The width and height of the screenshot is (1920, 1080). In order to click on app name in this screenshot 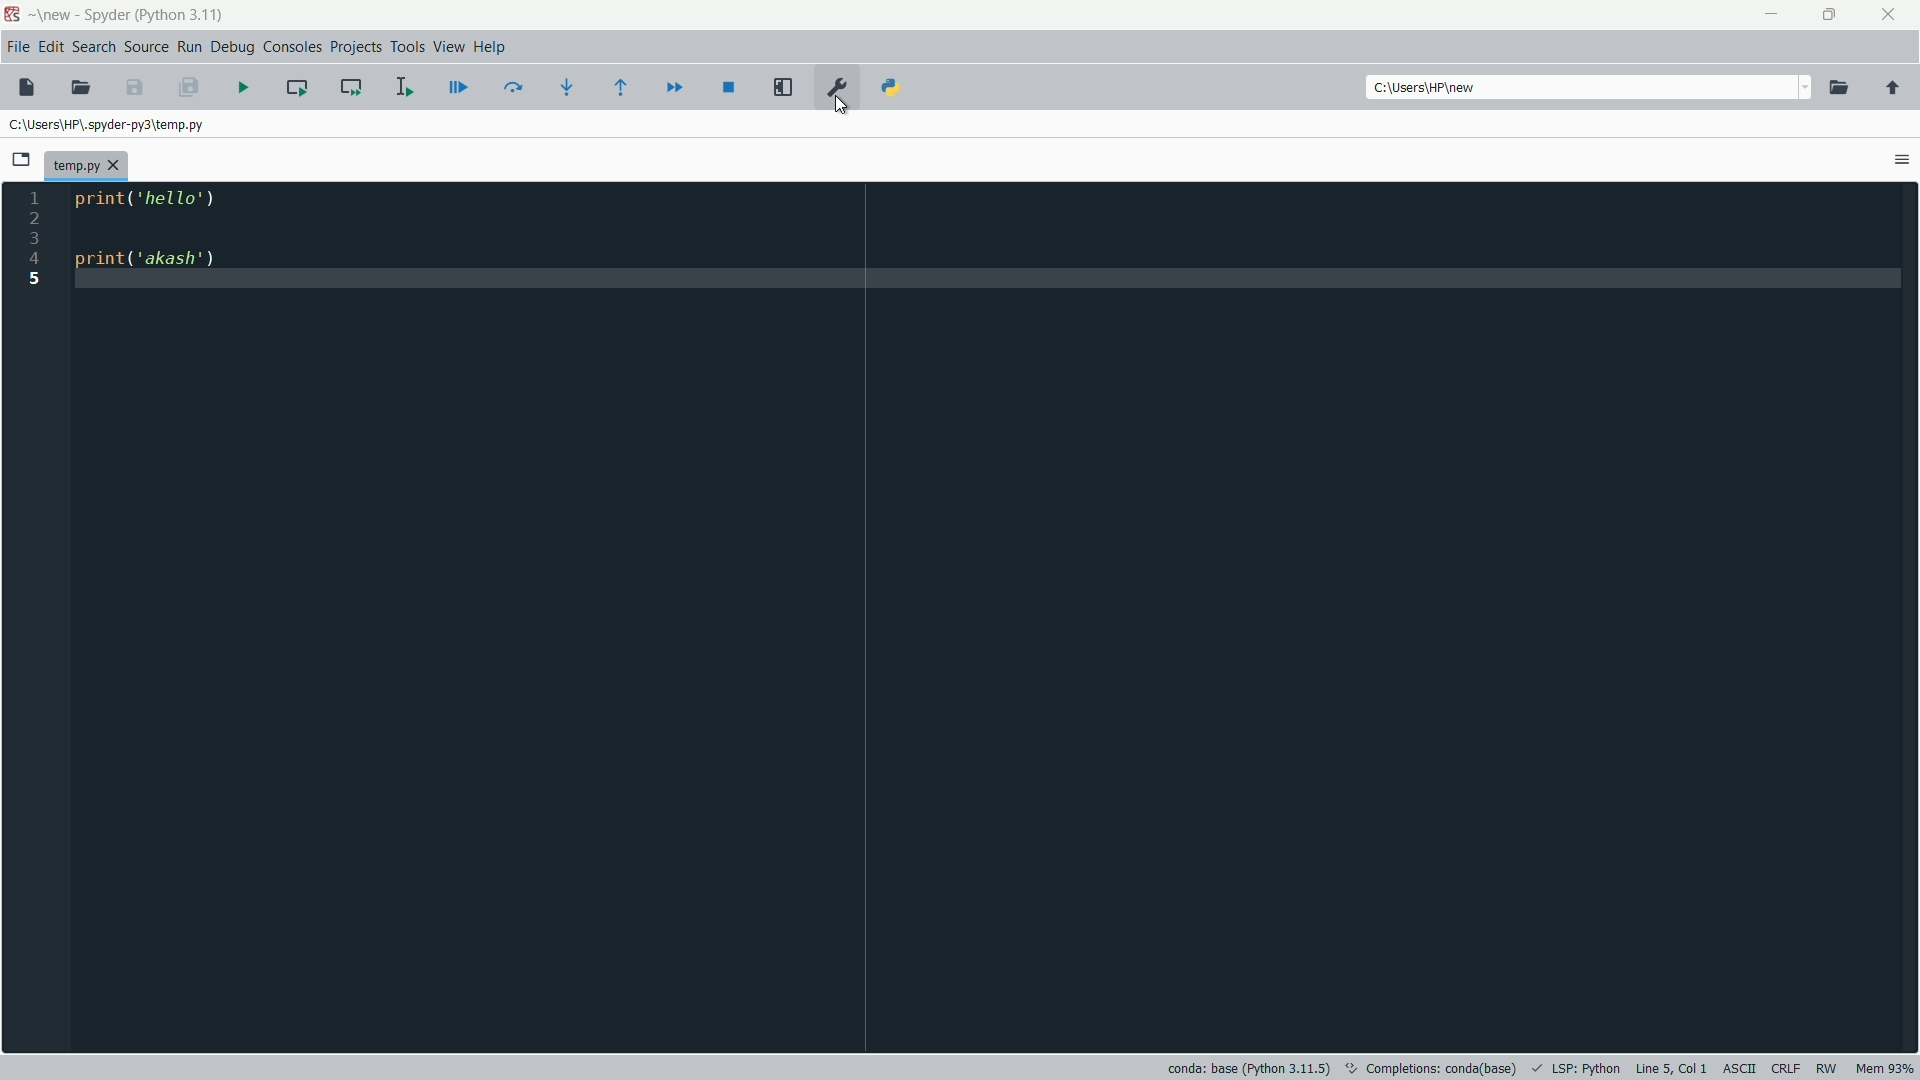, I will do `click(104, 14)`.